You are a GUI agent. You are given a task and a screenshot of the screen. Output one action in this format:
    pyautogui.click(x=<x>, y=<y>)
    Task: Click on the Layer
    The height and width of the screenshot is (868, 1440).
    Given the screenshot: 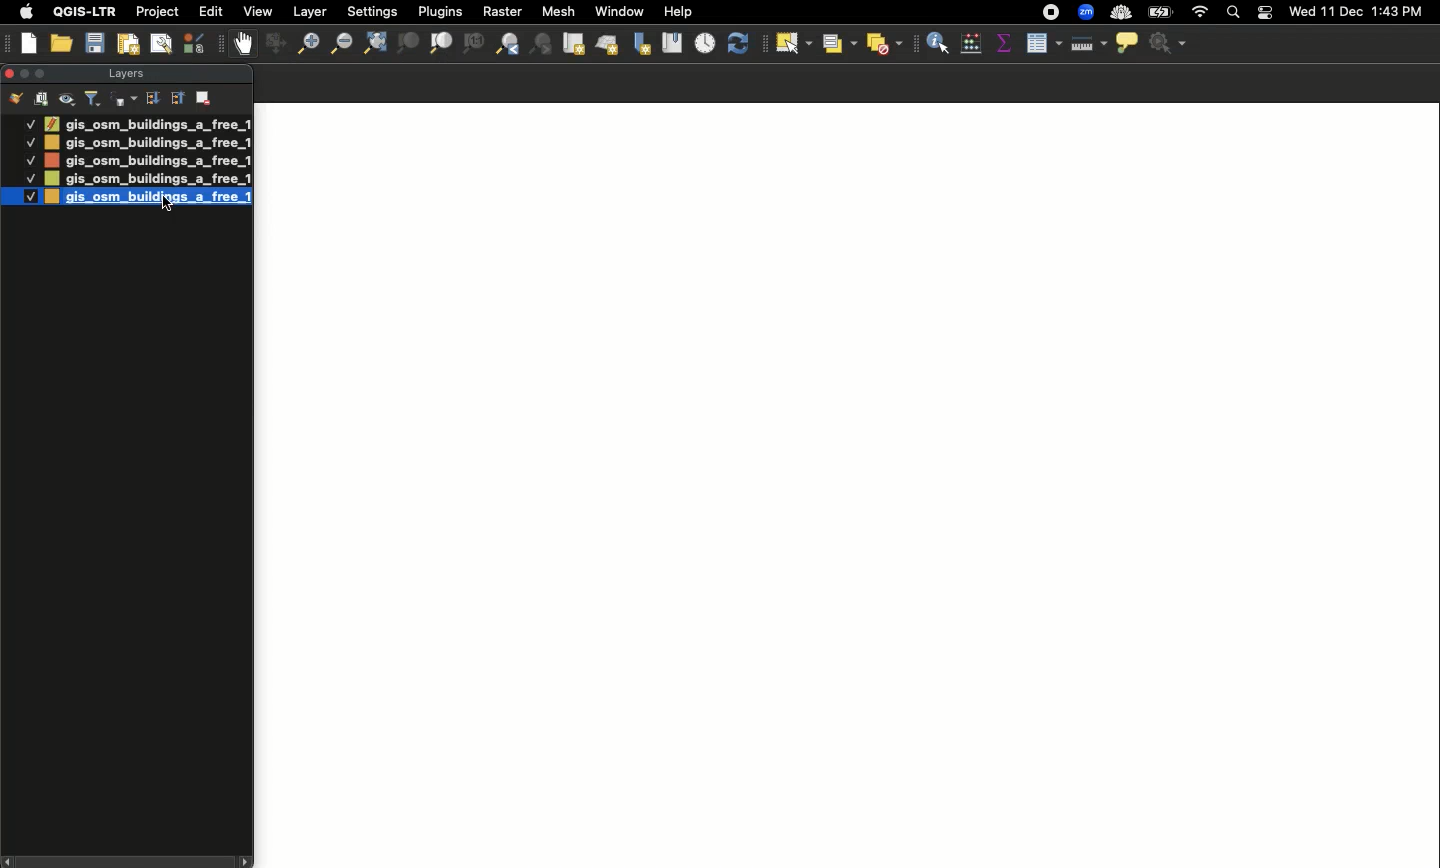 What is the action you would take?
    pyautogui.click(x=311, y=12)
    